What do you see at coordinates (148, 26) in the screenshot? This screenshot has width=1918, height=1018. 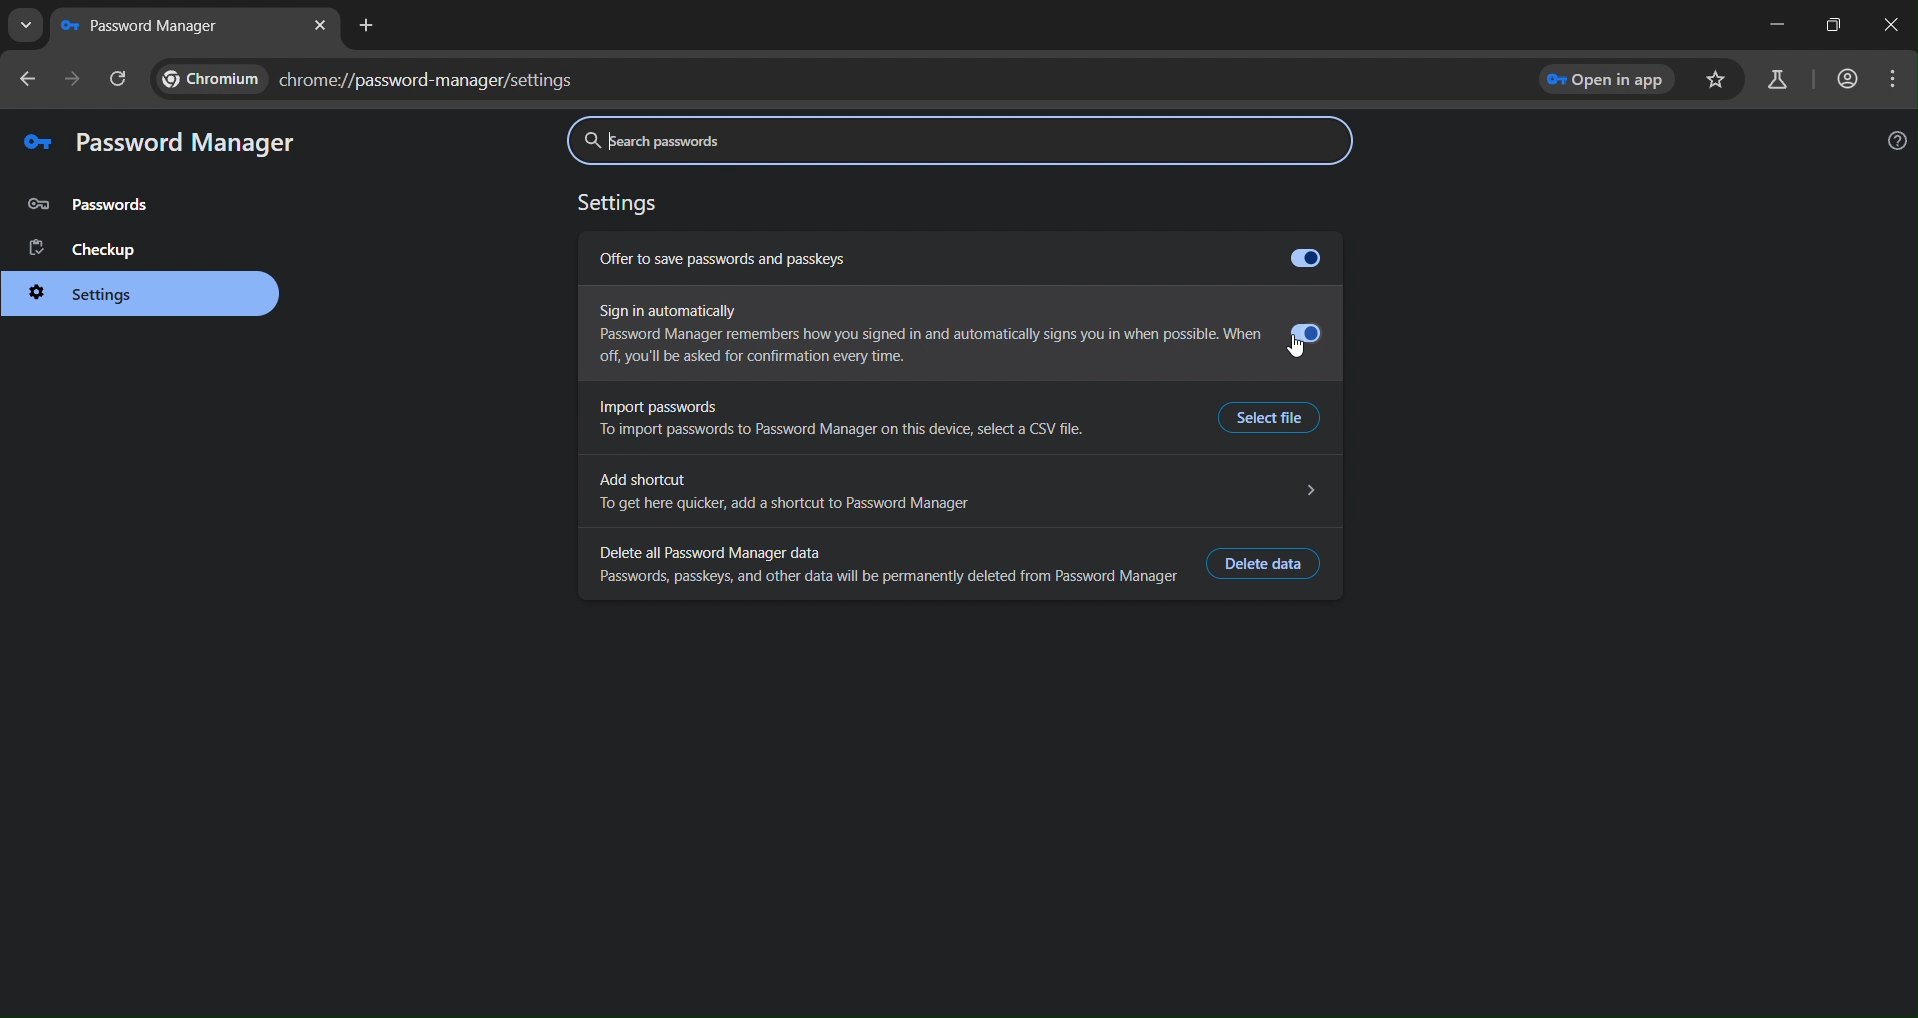 I see `password manager` at bounding box center [148, 26].